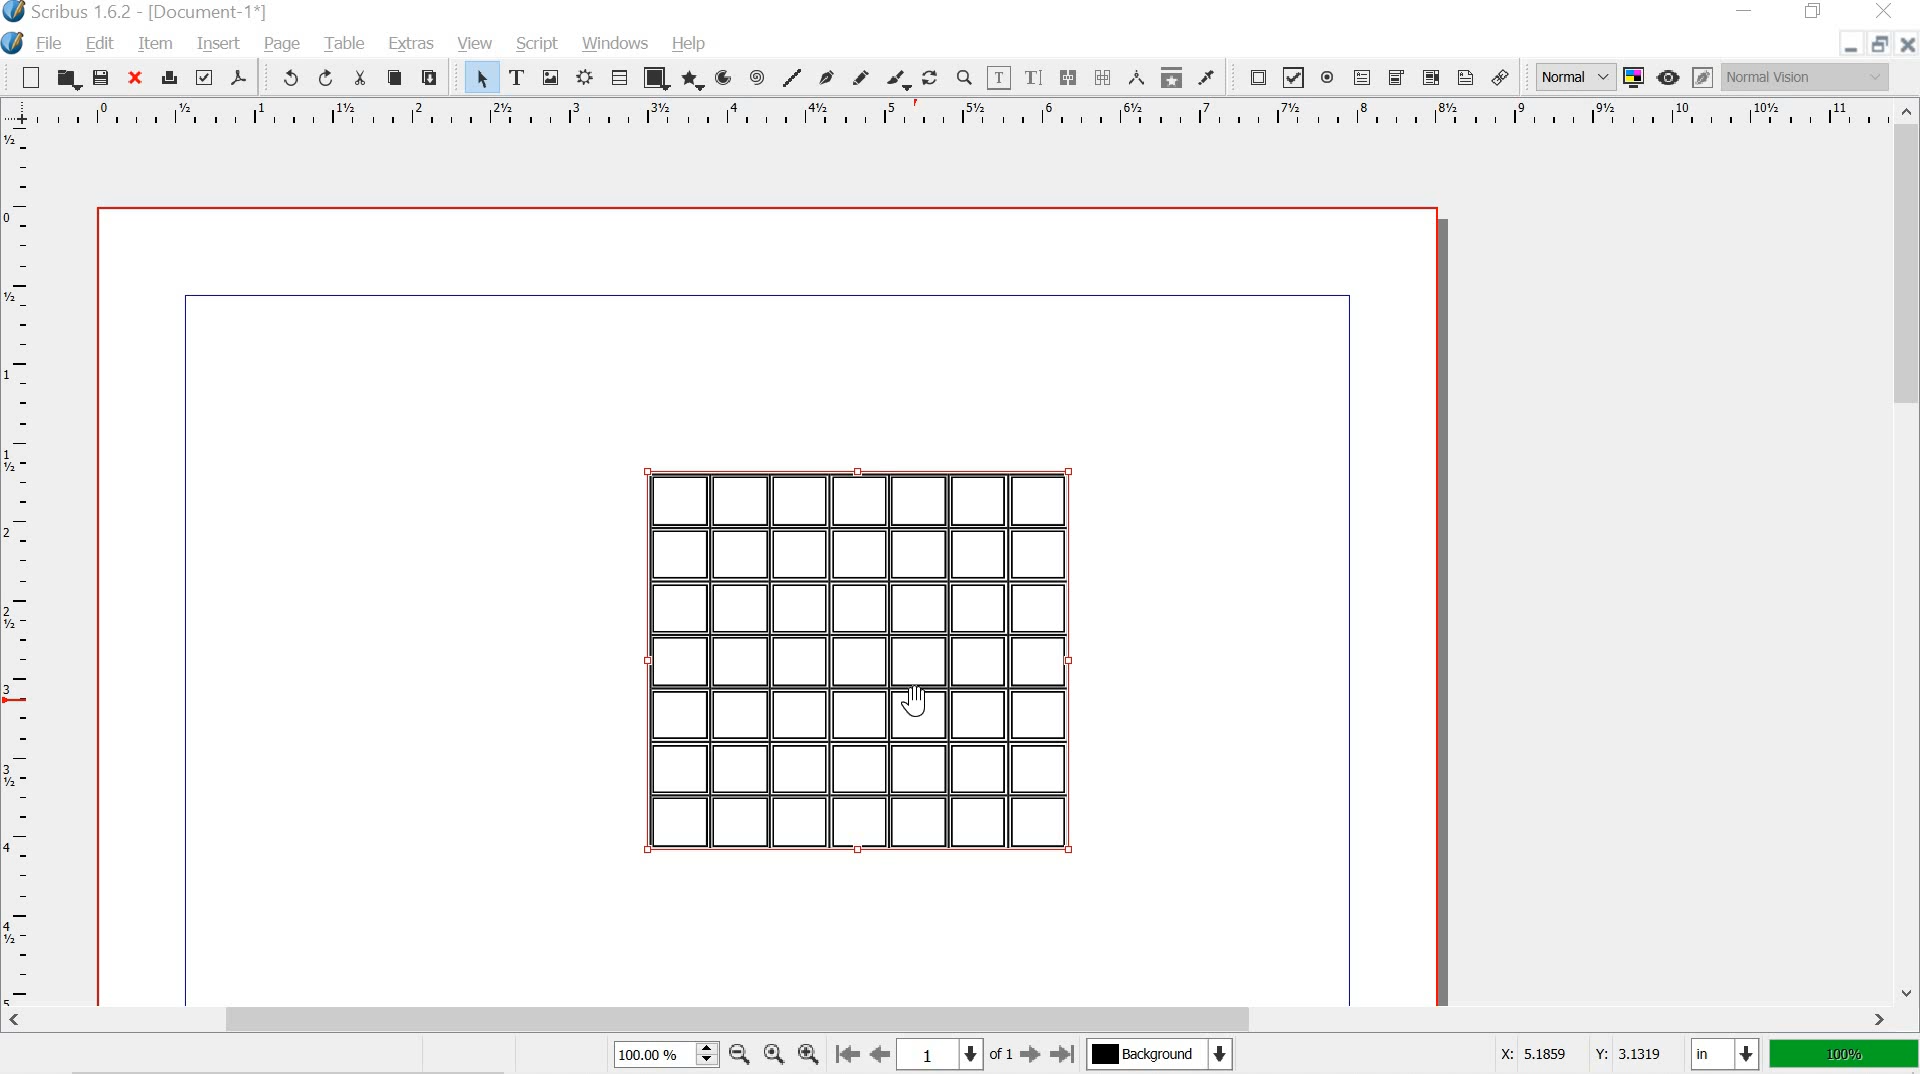 Image resolution: width=1920 pixels, height=1074 pixels. I want to click on cut, so click(360, 80).